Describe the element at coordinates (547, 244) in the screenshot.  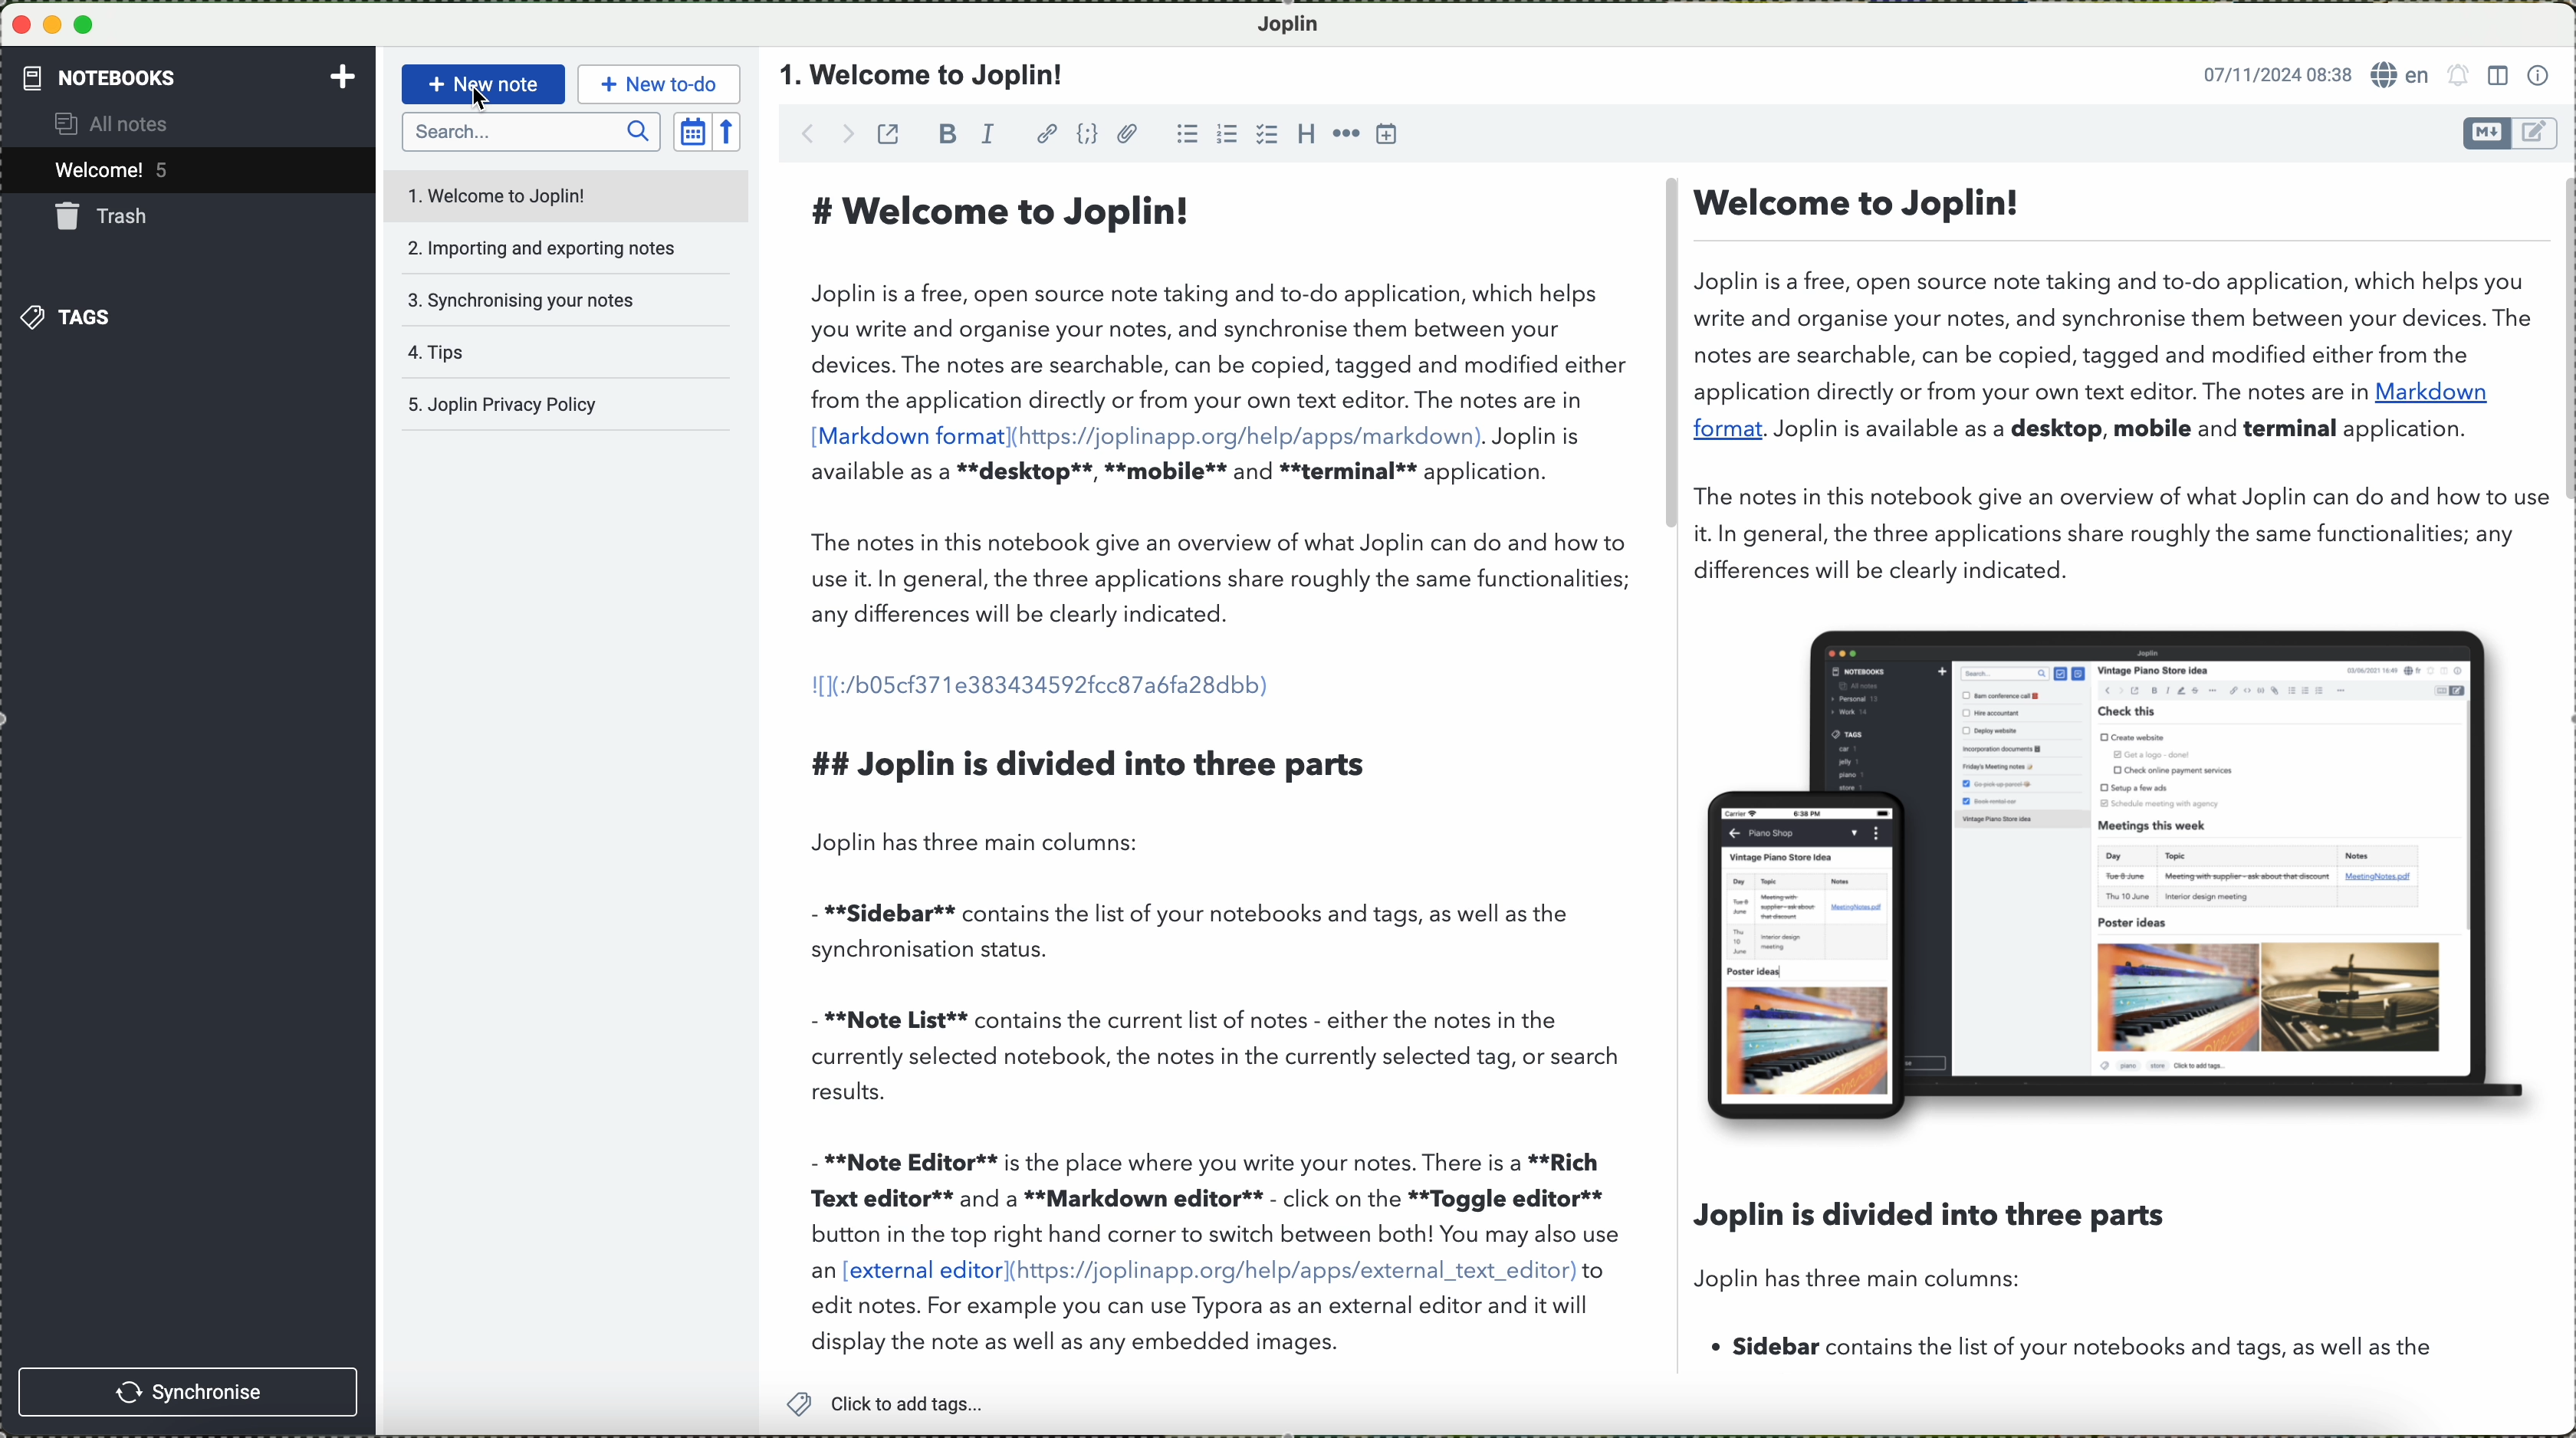
I see `importing and exporting notes` at that location.